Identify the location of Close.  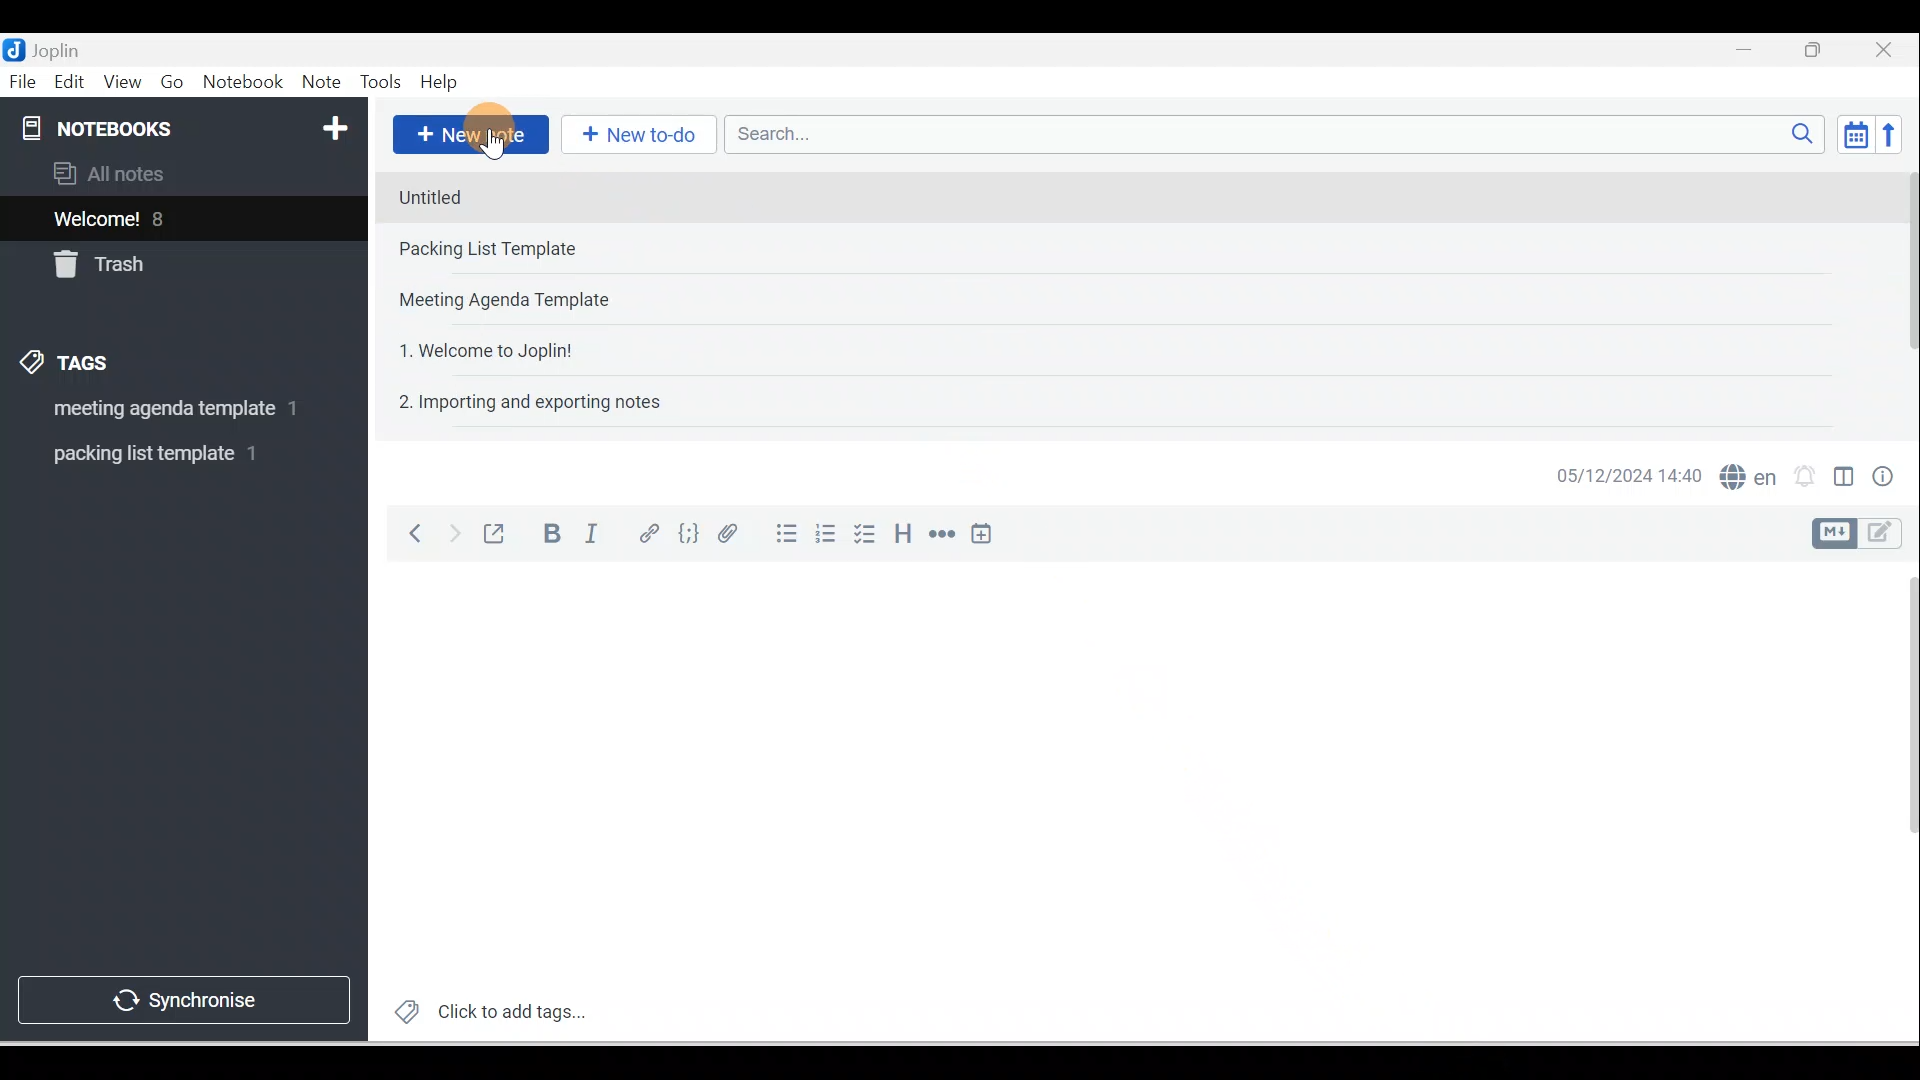
(1889, 50).